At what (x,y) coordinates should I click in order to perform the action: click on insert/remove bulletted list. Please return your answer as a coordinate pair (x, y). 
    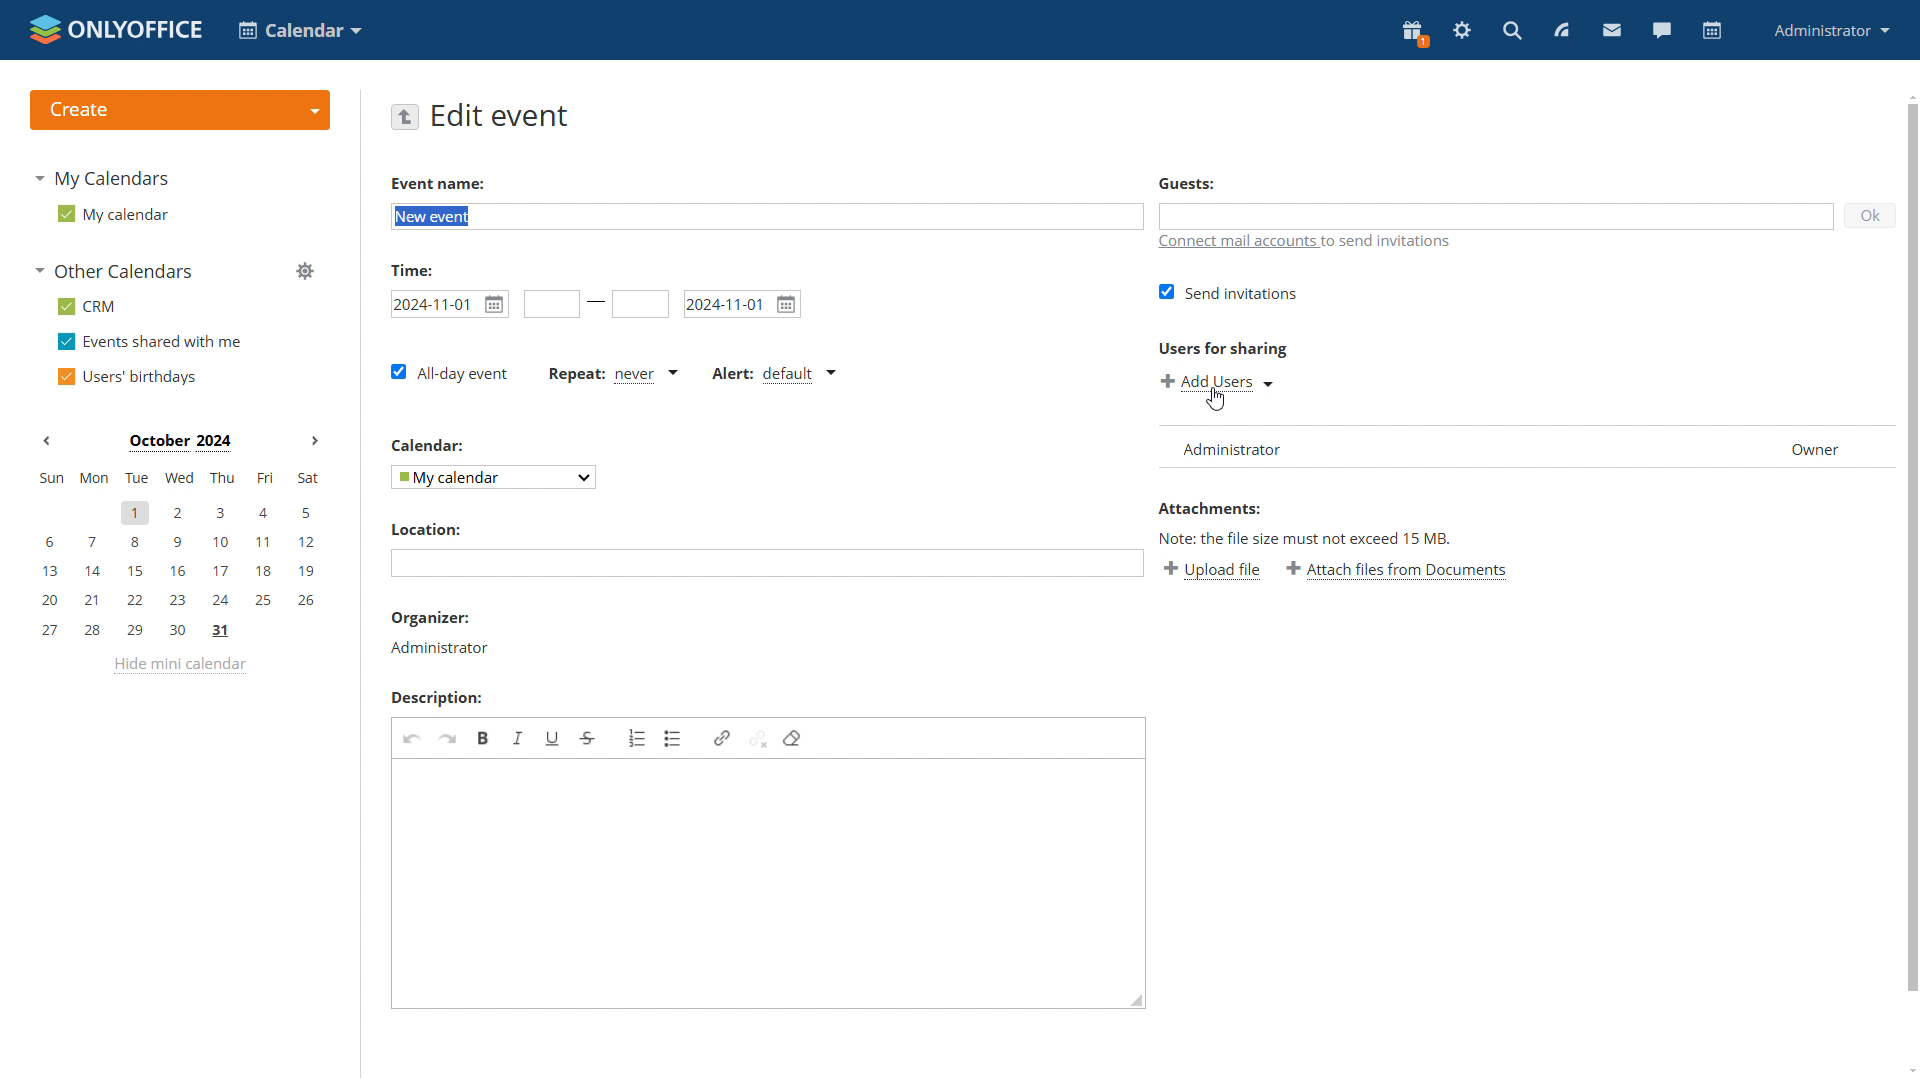
    Looking at the image, I should click on (674, 738).